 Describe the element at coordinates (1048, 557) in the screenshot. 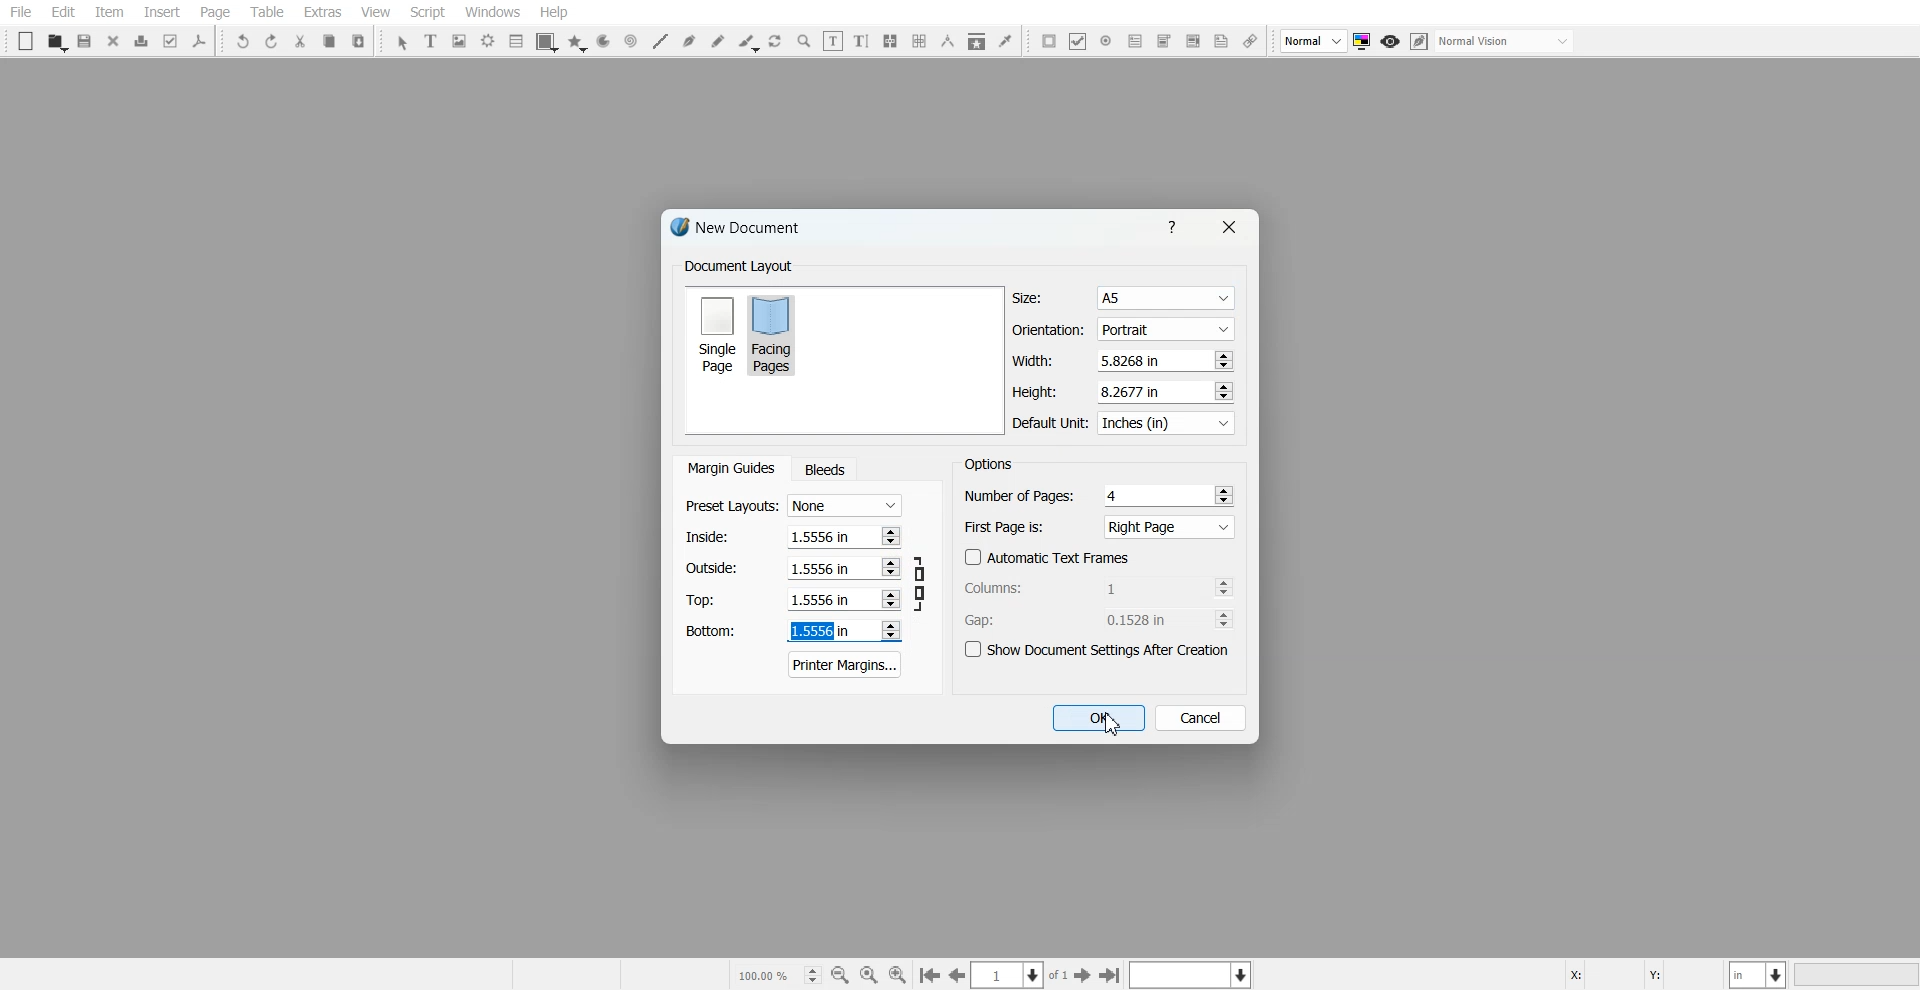

I see `Automatic Text Frames` at that location.